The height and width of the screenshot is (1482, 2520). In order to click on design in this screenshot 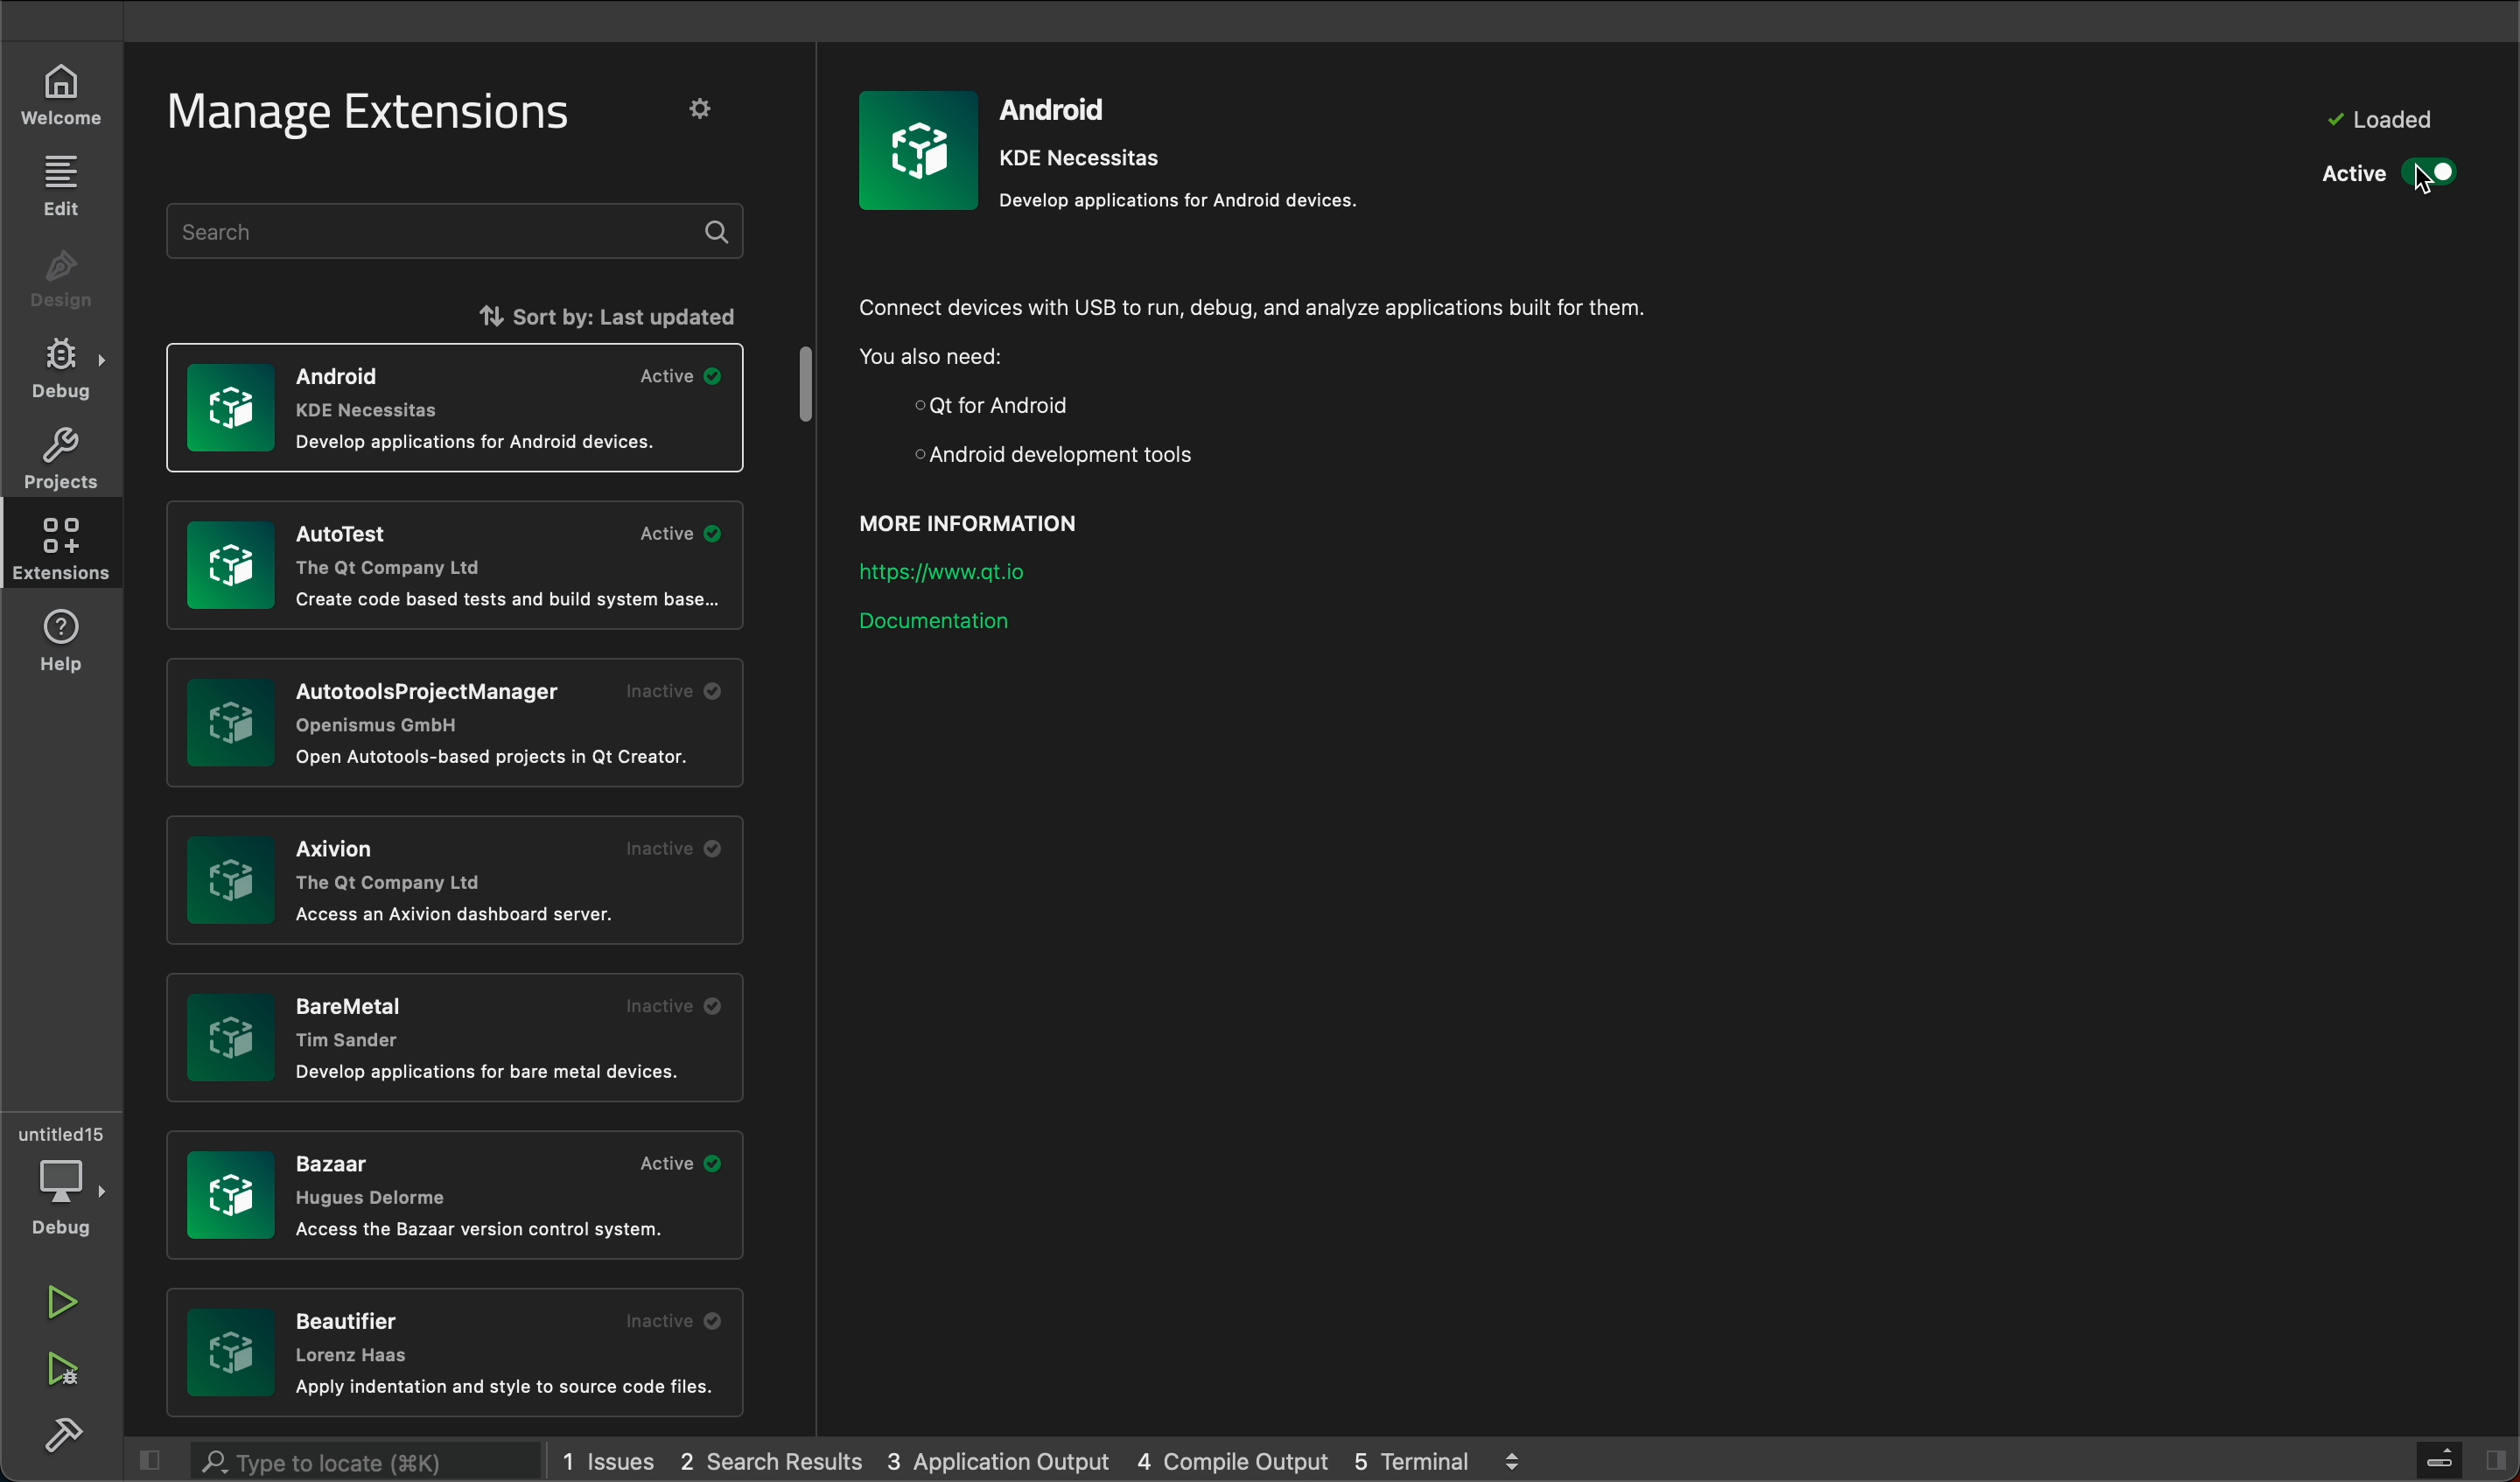, I will do `click(59, 282)`.